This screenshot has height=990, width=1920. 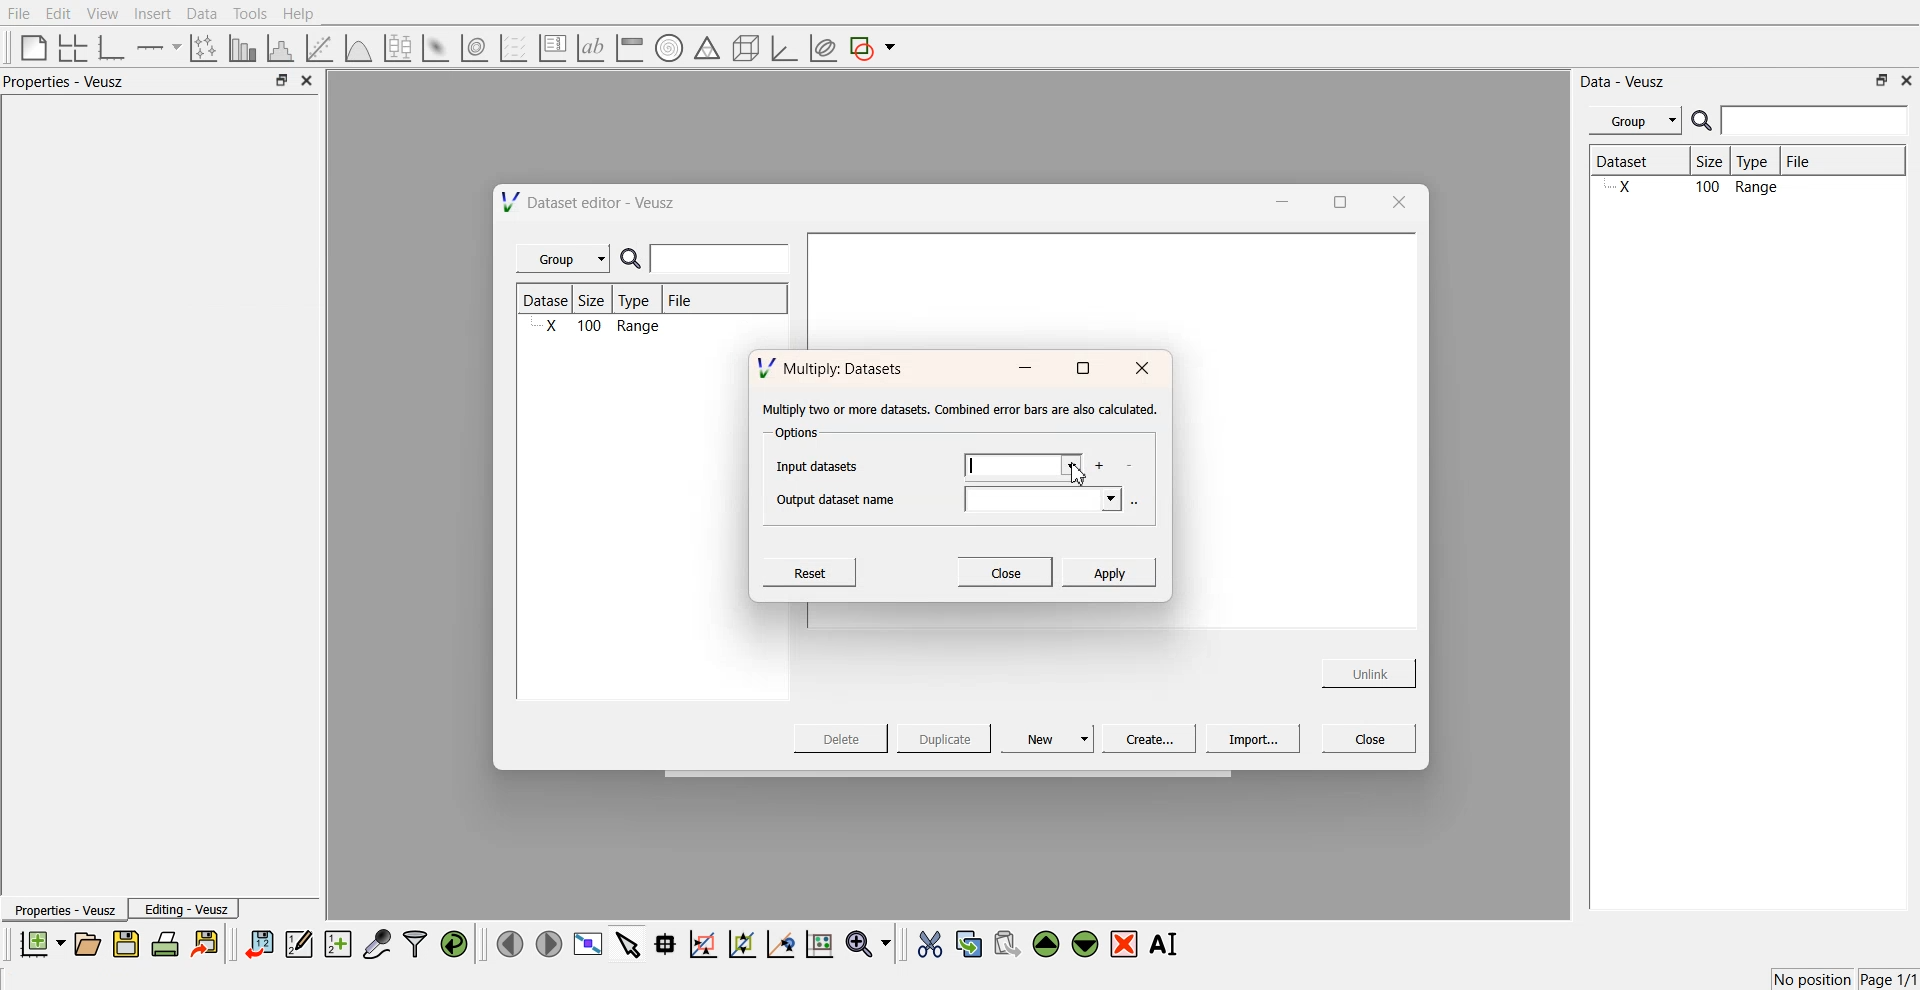 What do you see at coordinates (201, 14) in the screenshot?
I see `Data` at bounding box center [201, 14].